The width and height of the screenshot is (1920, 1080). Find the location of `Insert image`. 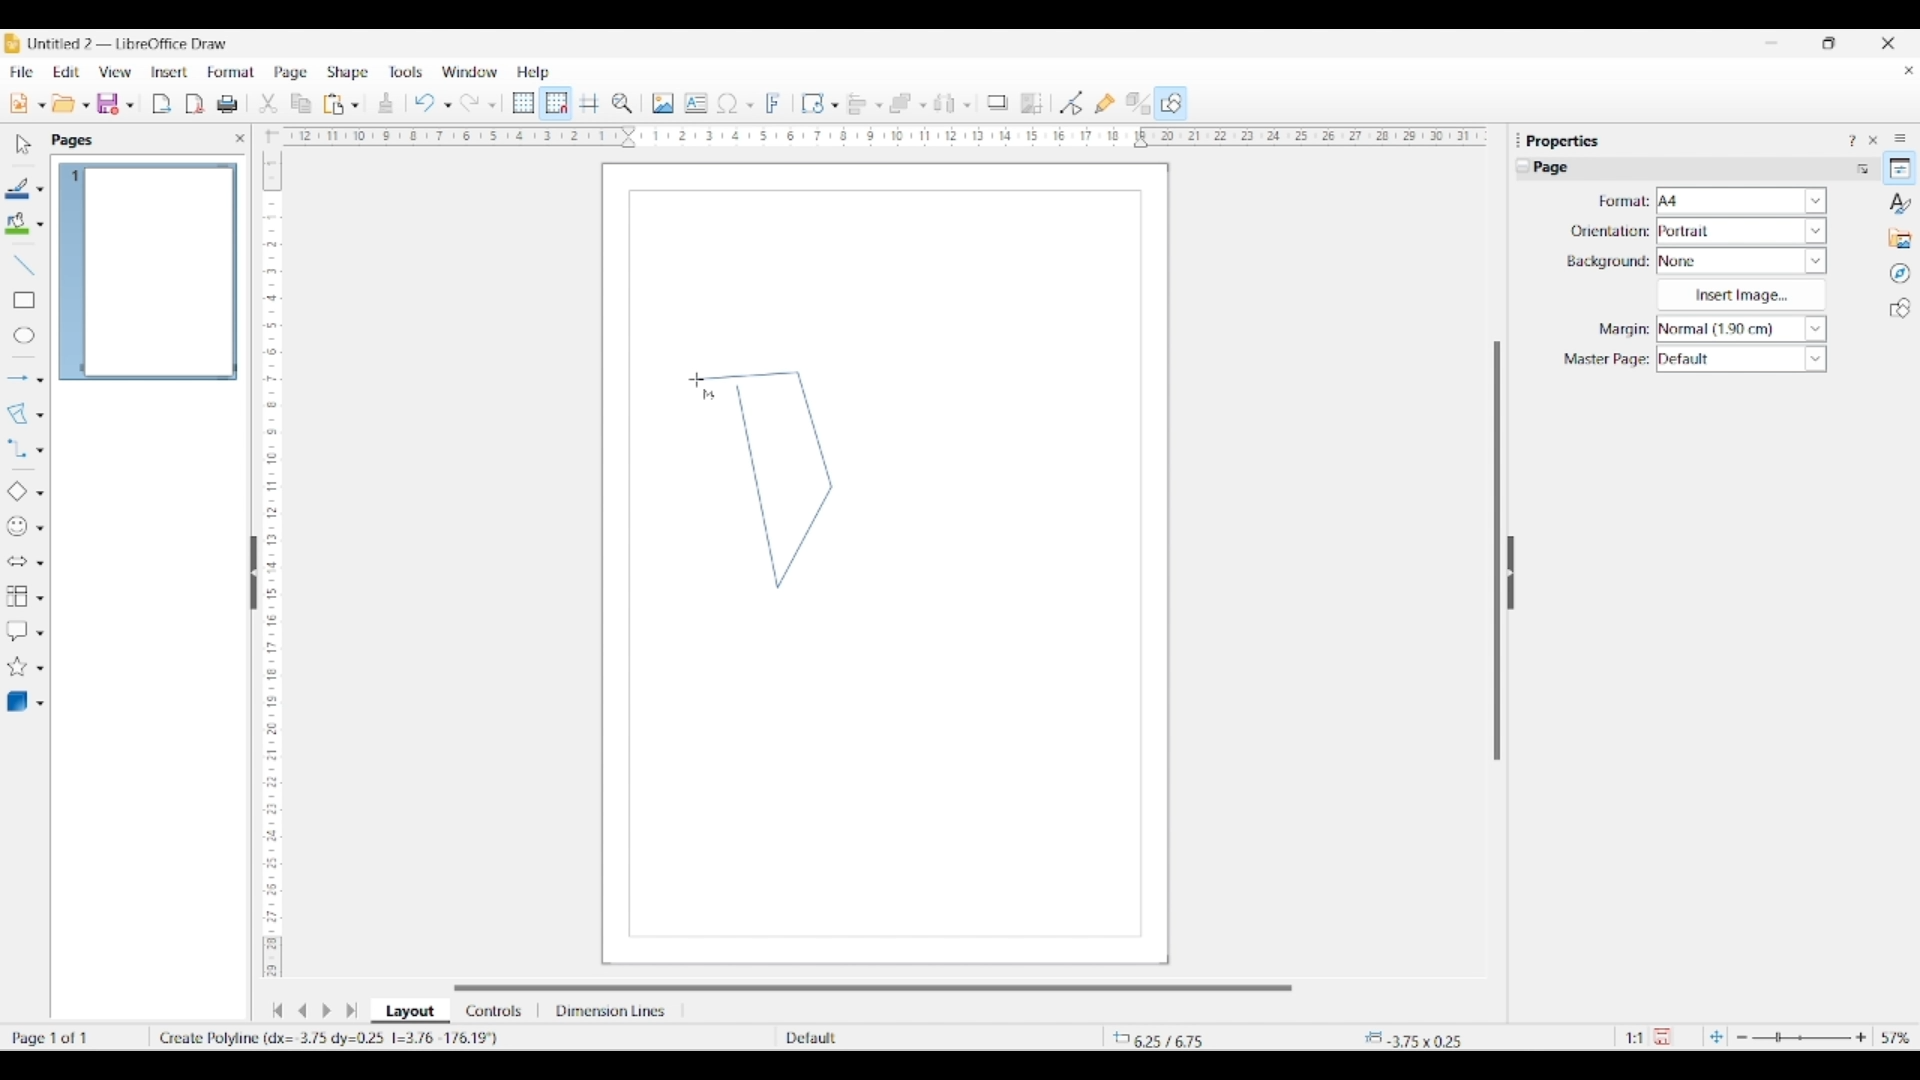

Insert image is located at coordinates (1741, 295).